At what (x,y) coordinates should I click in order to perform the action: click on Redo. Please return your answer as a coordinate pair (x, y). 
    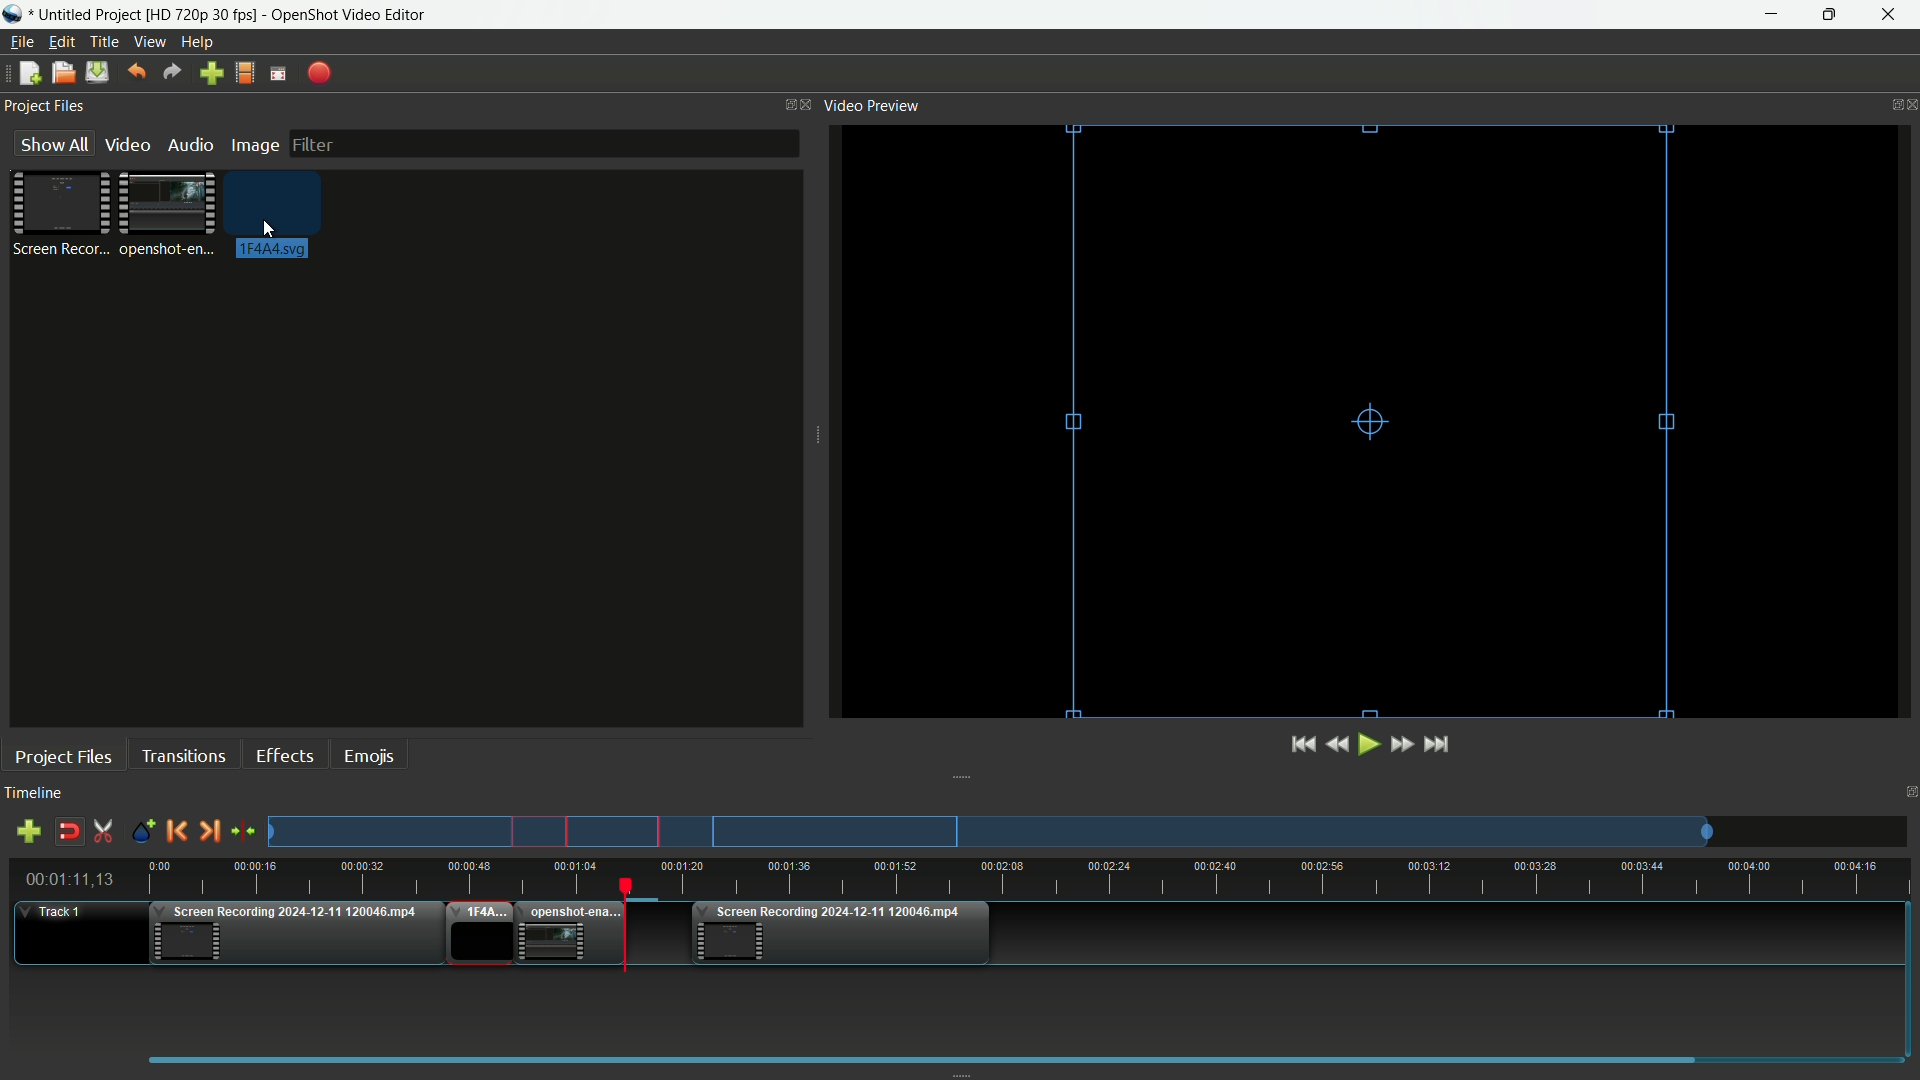
    Looking at the image, I should click on (172, 73).